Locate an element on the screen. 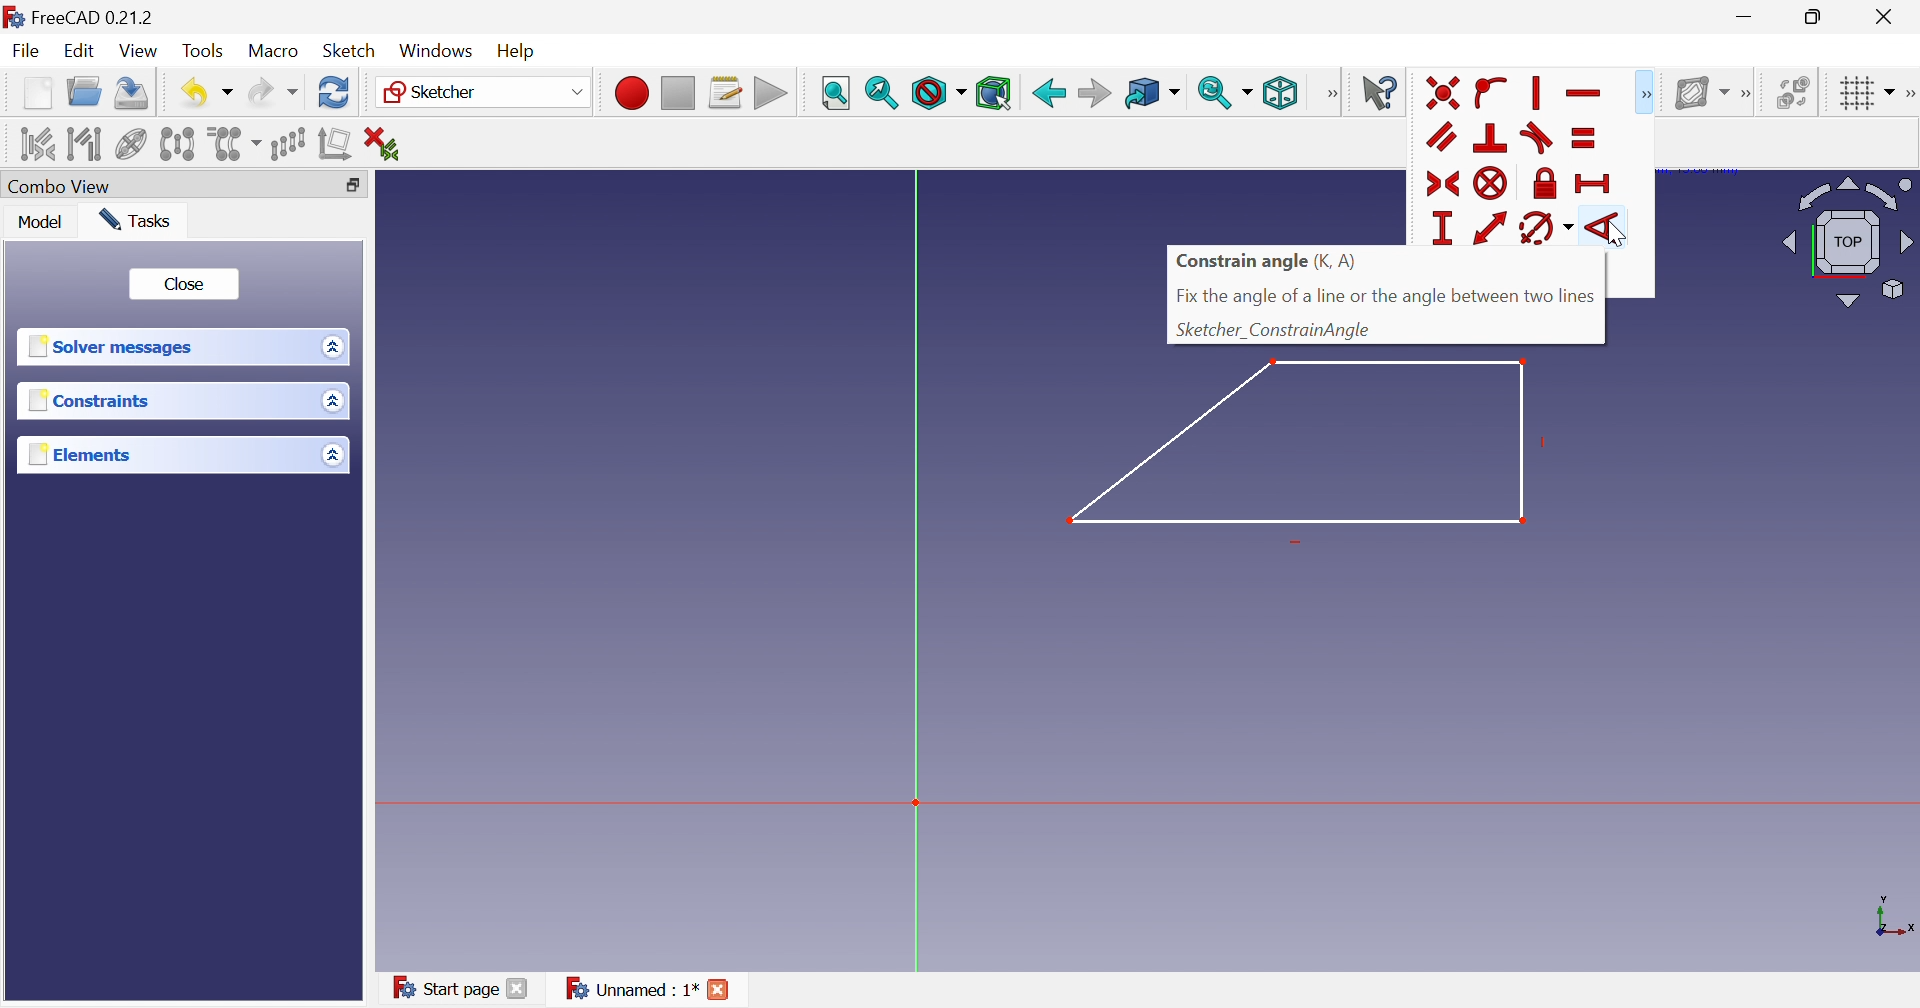  Unnamed : 1* is located at coordinates (631, 990).